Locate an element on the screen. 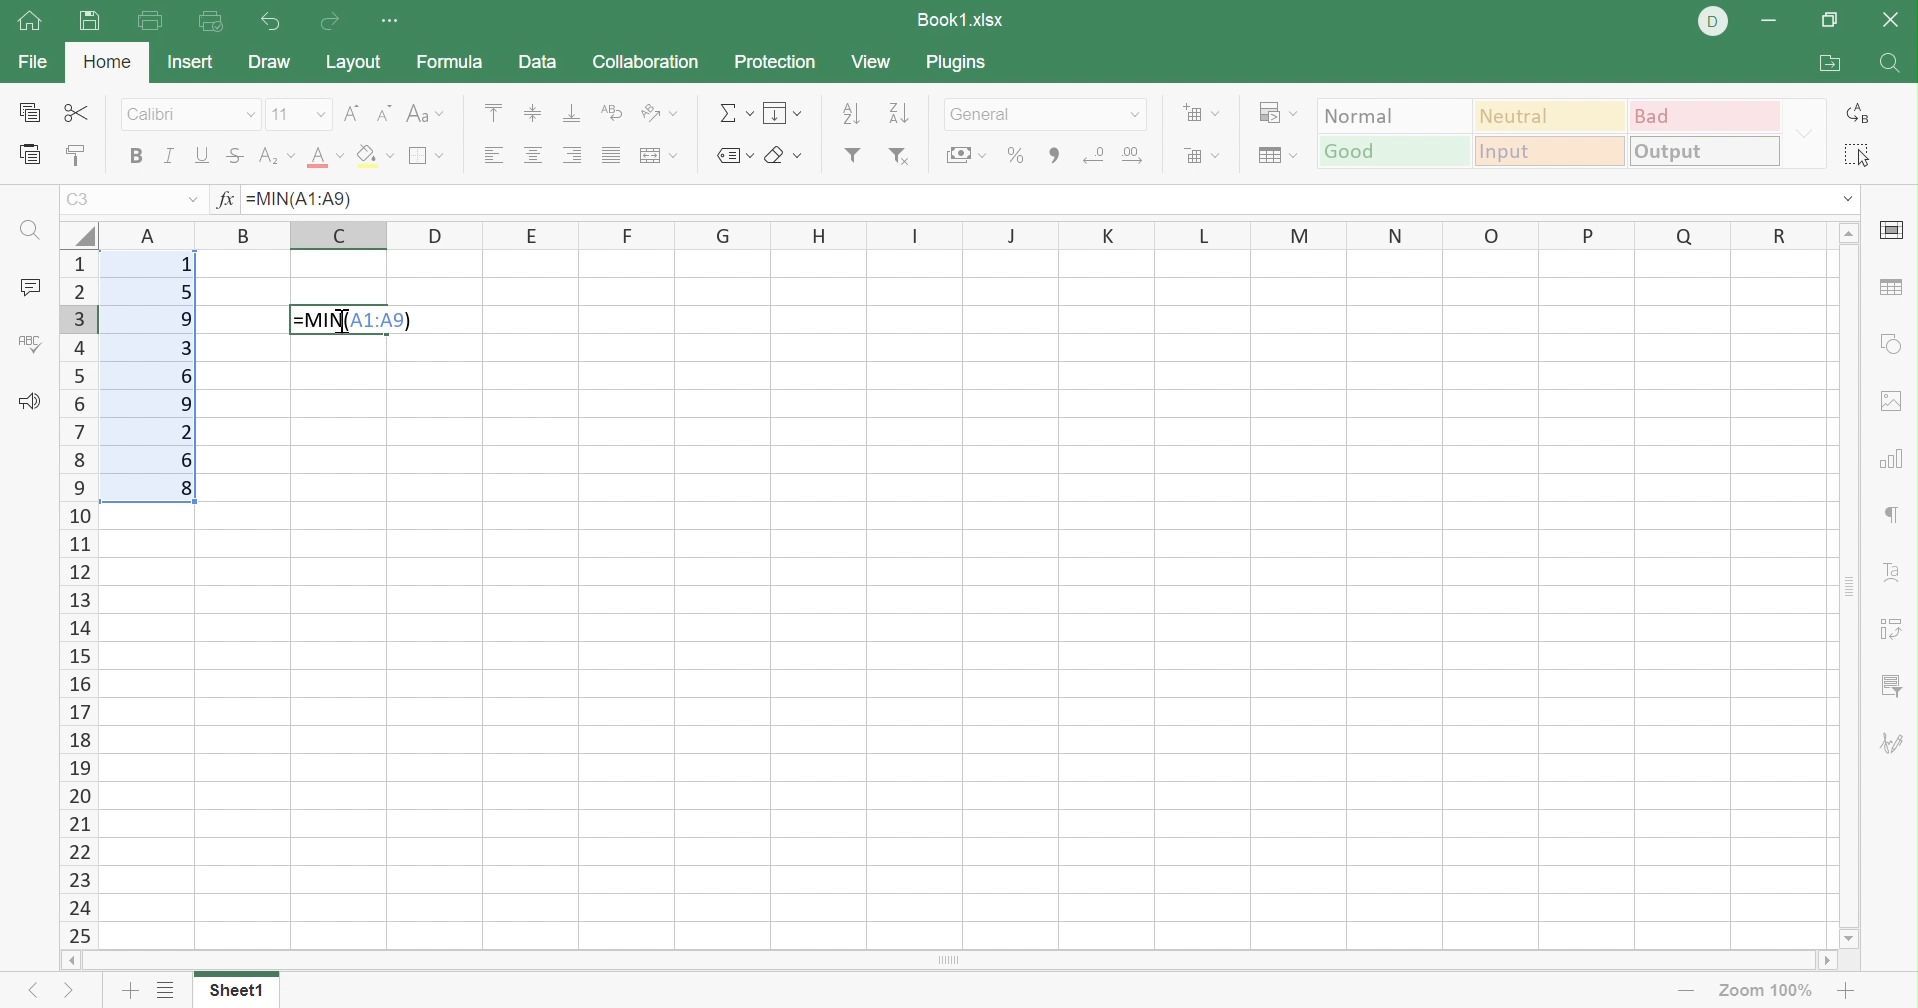  2 is located at coordinates (186, 432).